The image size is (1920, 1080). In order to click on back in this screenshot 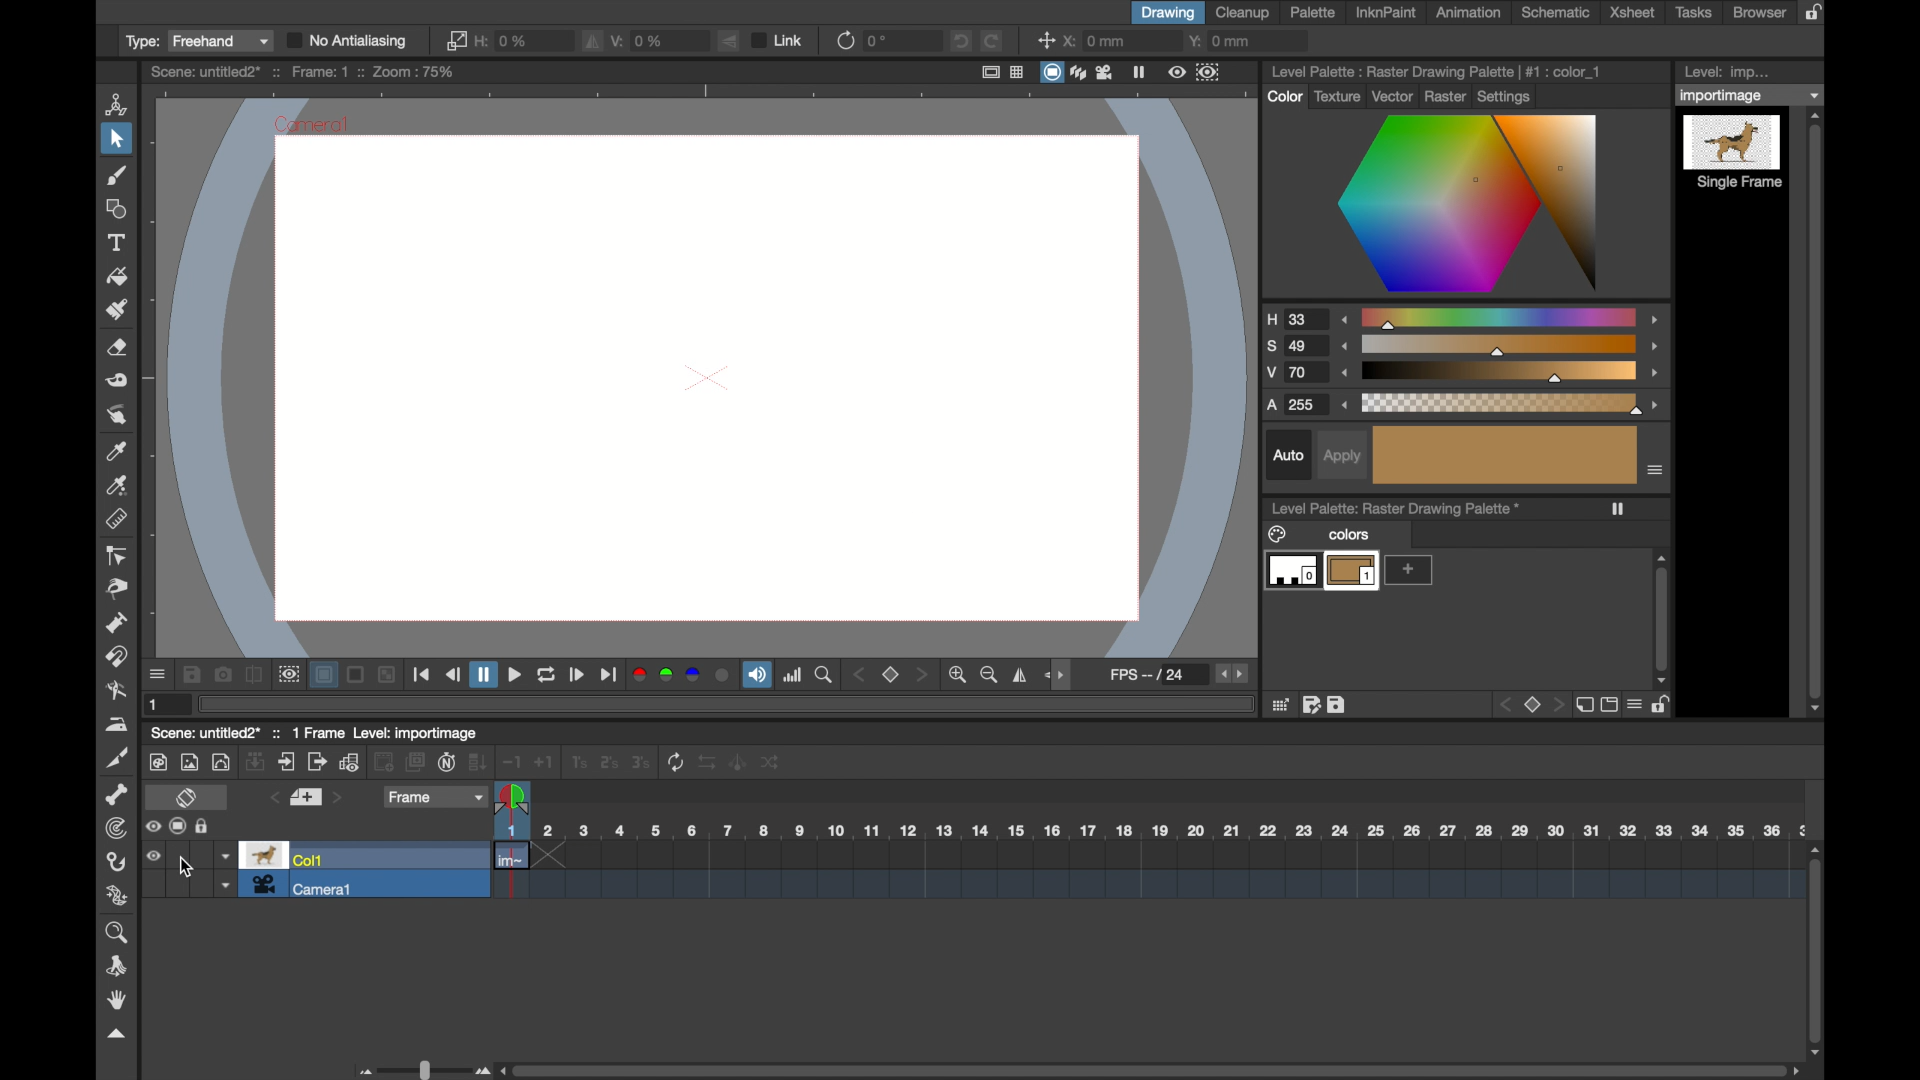, I will do `click(384, 763)`.